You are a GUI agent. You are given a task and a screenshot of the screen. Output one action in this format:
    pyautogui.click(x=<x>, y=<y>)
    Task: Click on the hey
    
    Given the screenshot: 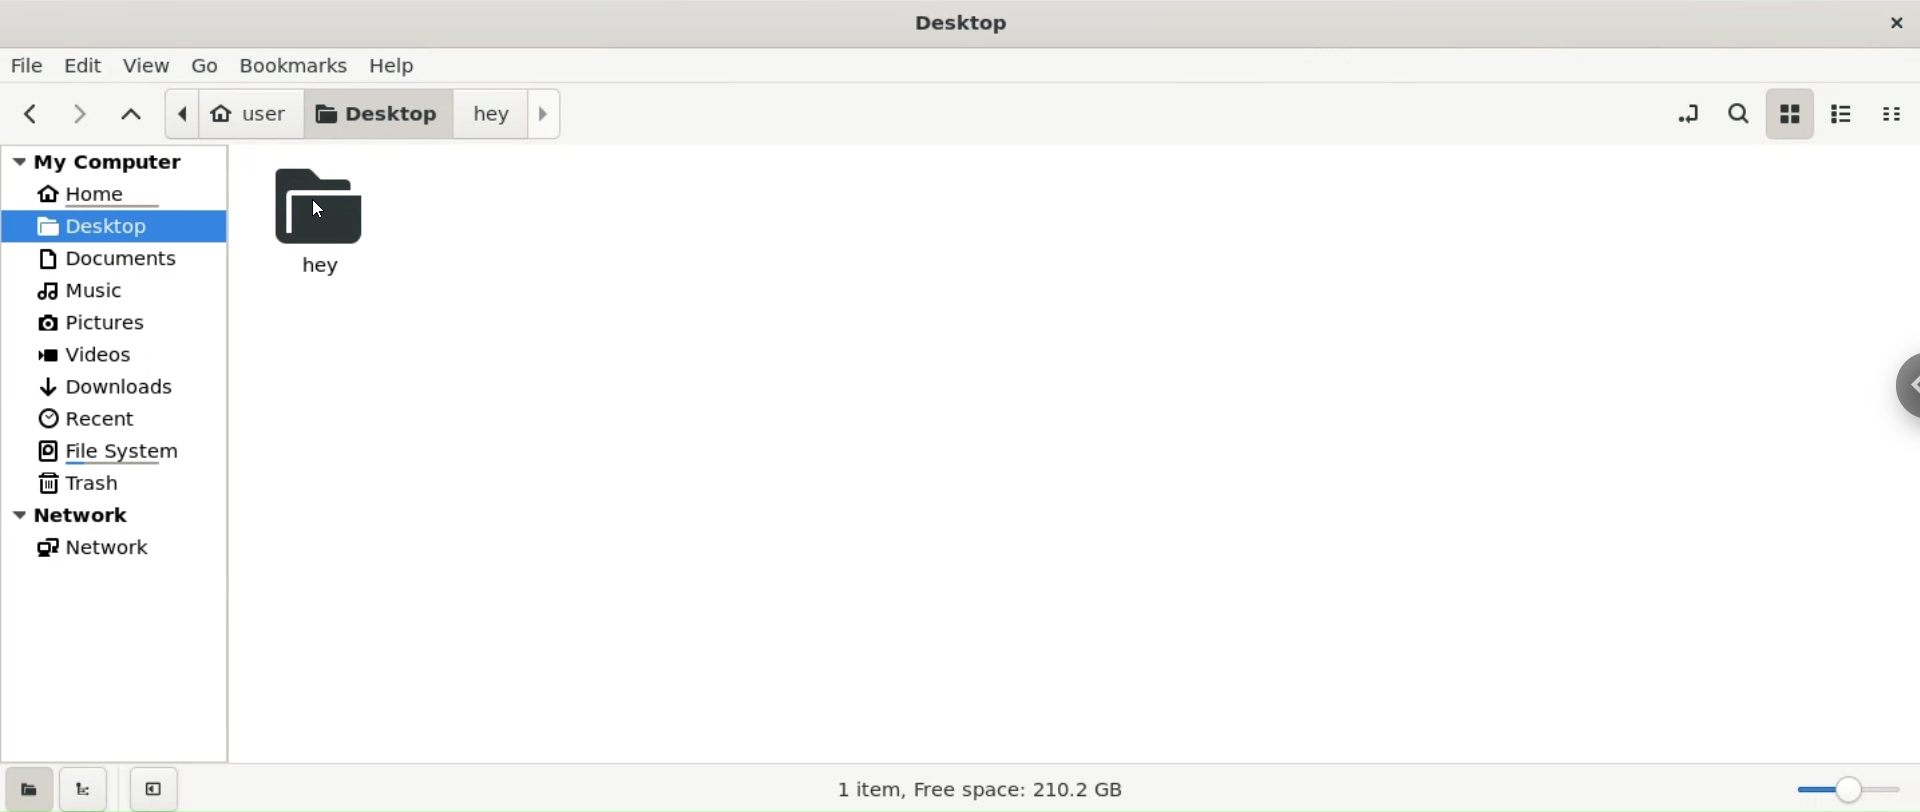 What is the action you would take?
    pyautogui.click(x=328, y=216)
    